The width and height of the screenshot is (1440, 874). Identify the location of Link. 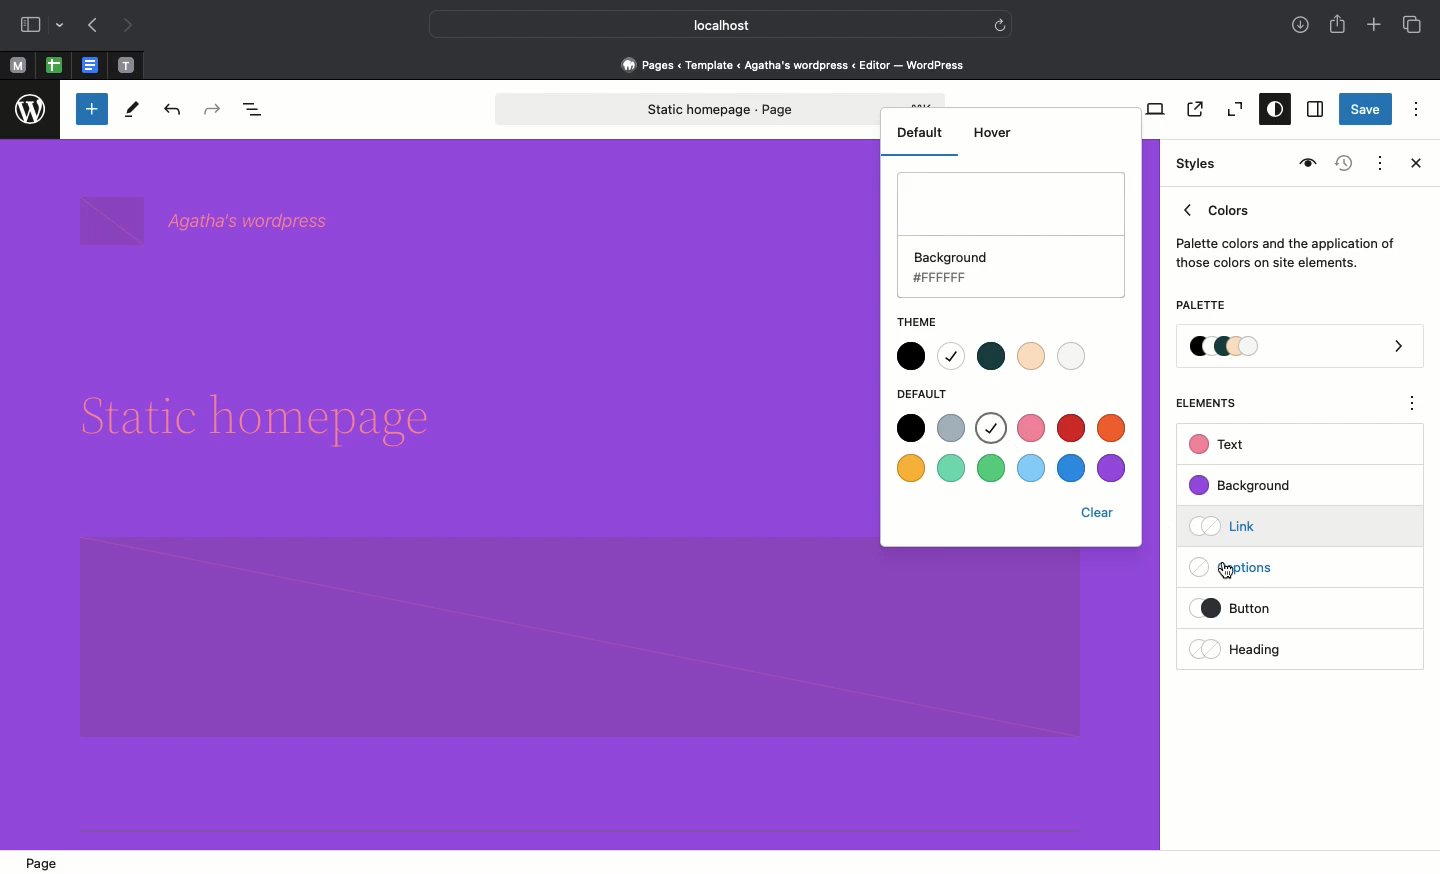
(1231, 525).